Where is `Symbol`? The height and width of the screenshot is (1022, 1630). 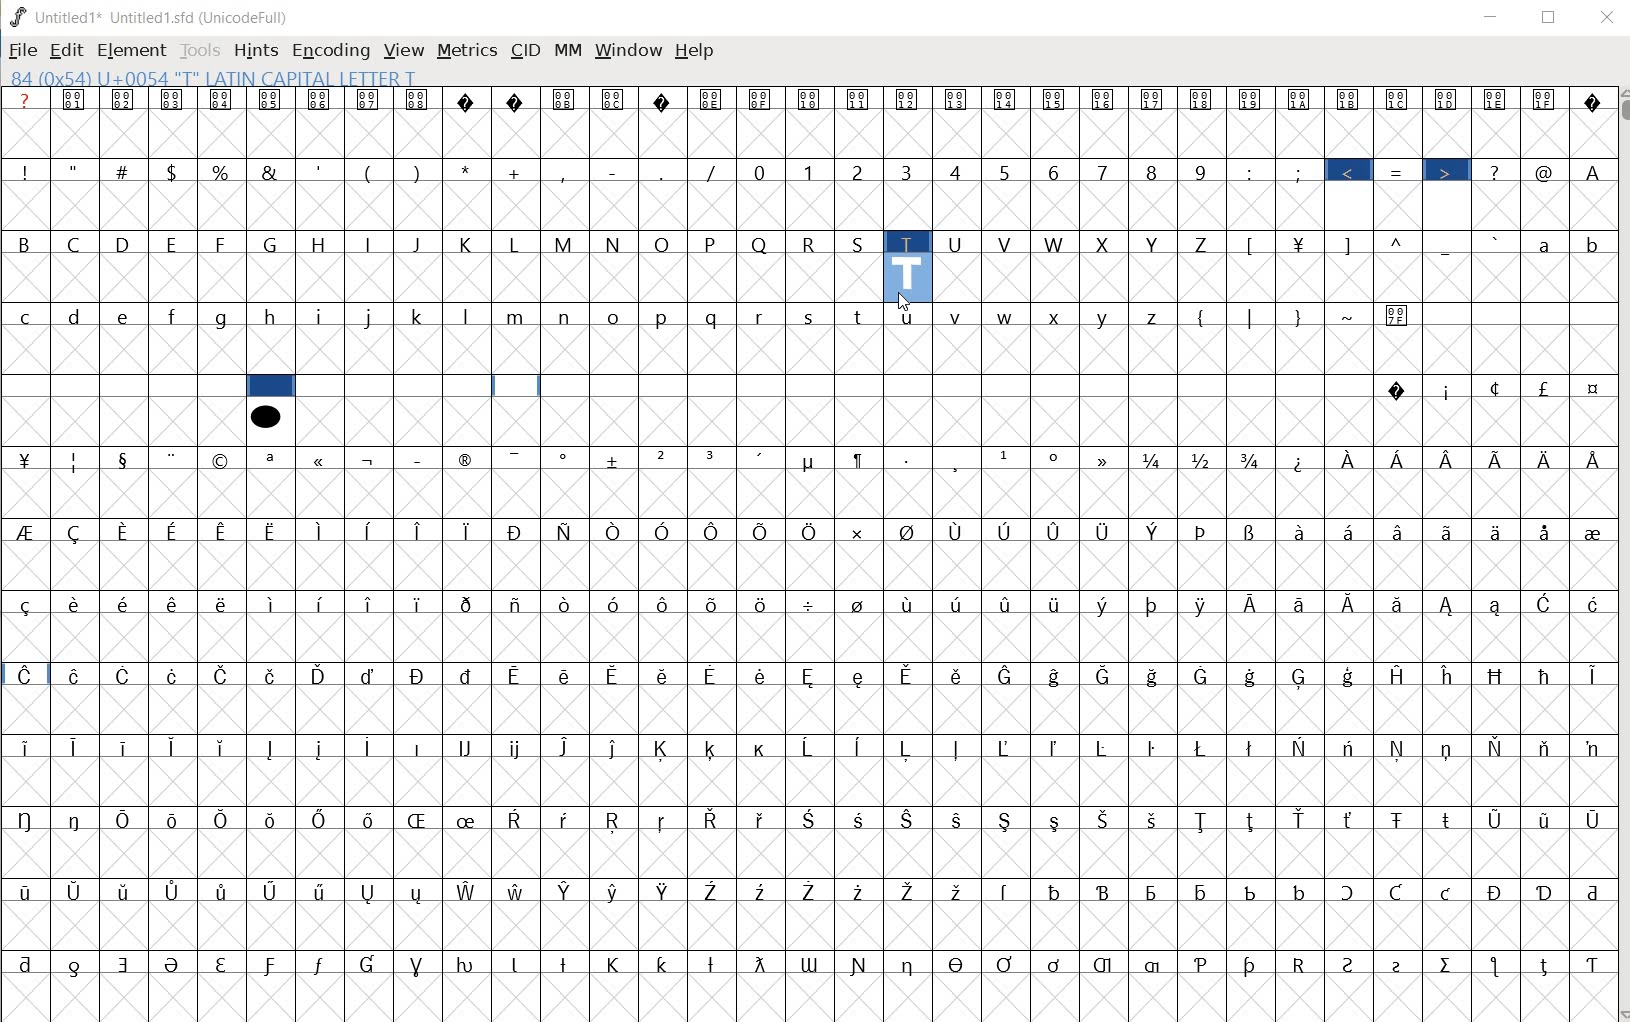 Symbol is located at coordinates (1251, 891).